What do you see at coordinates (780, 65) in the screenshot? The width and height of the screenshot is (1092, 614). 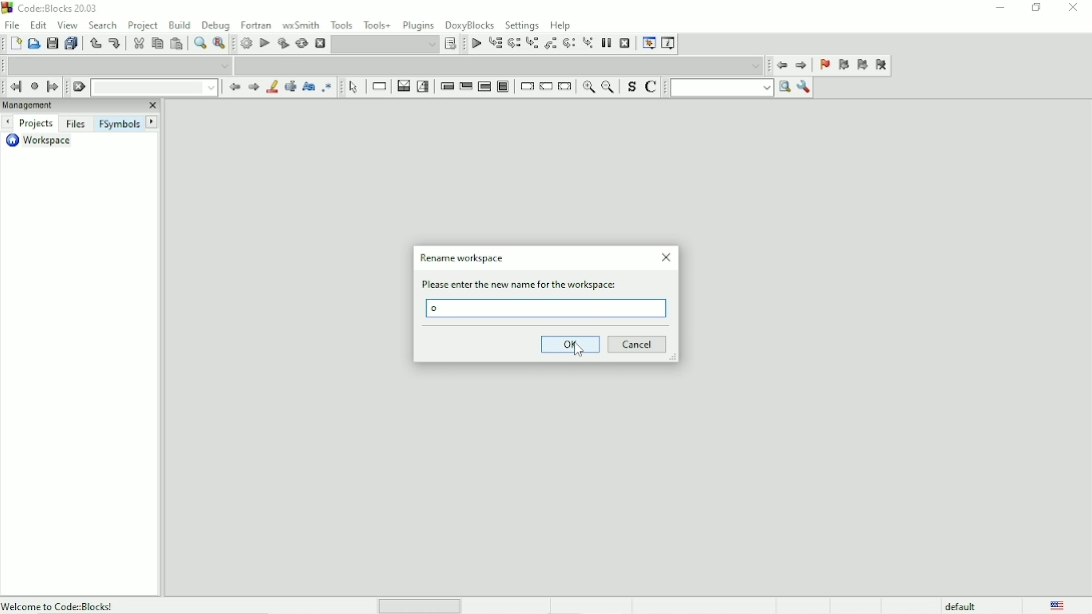 I see `Jump back` at bounding box center [780, 65].